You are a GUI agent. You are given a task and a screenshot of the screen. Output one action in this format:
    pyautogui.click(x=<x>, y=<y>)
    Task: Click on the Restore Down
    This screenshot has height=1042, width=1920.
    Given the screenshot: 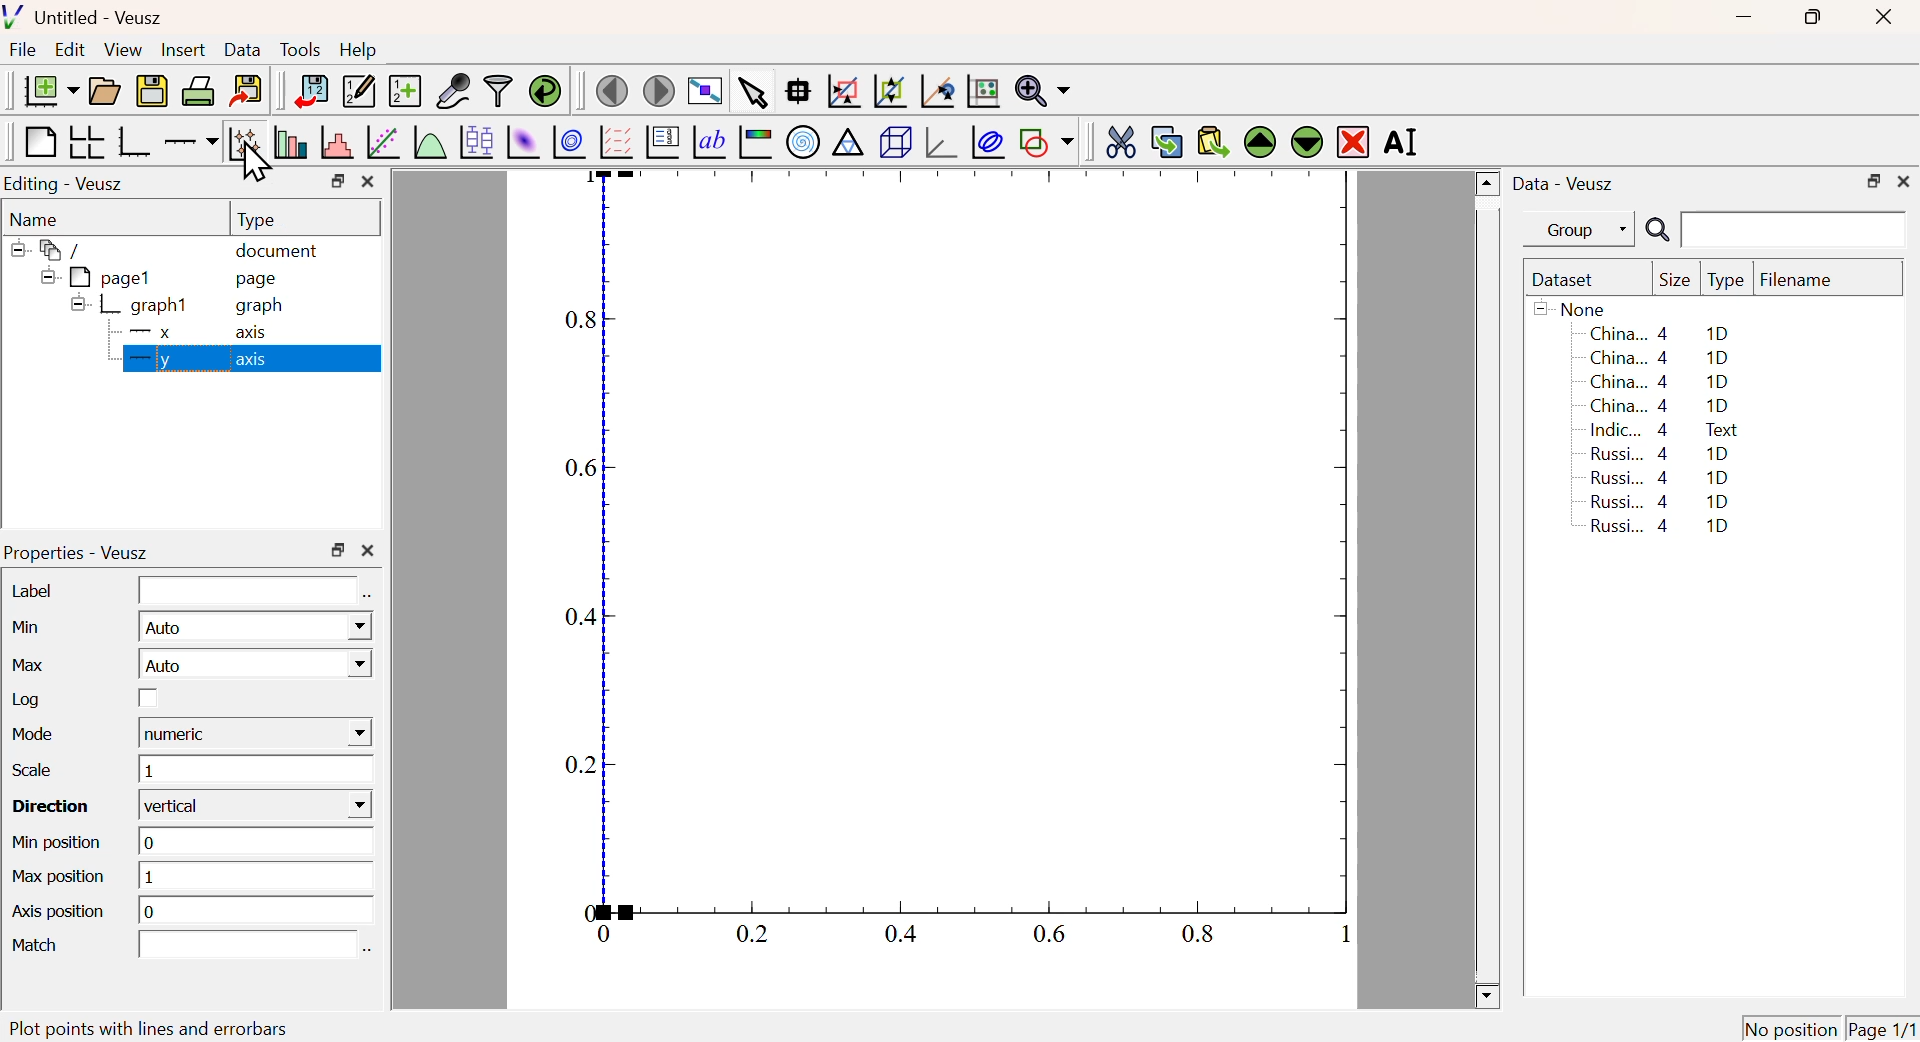 What is the action you would take?
    pyautogui.click(x=1873, y=182)
    